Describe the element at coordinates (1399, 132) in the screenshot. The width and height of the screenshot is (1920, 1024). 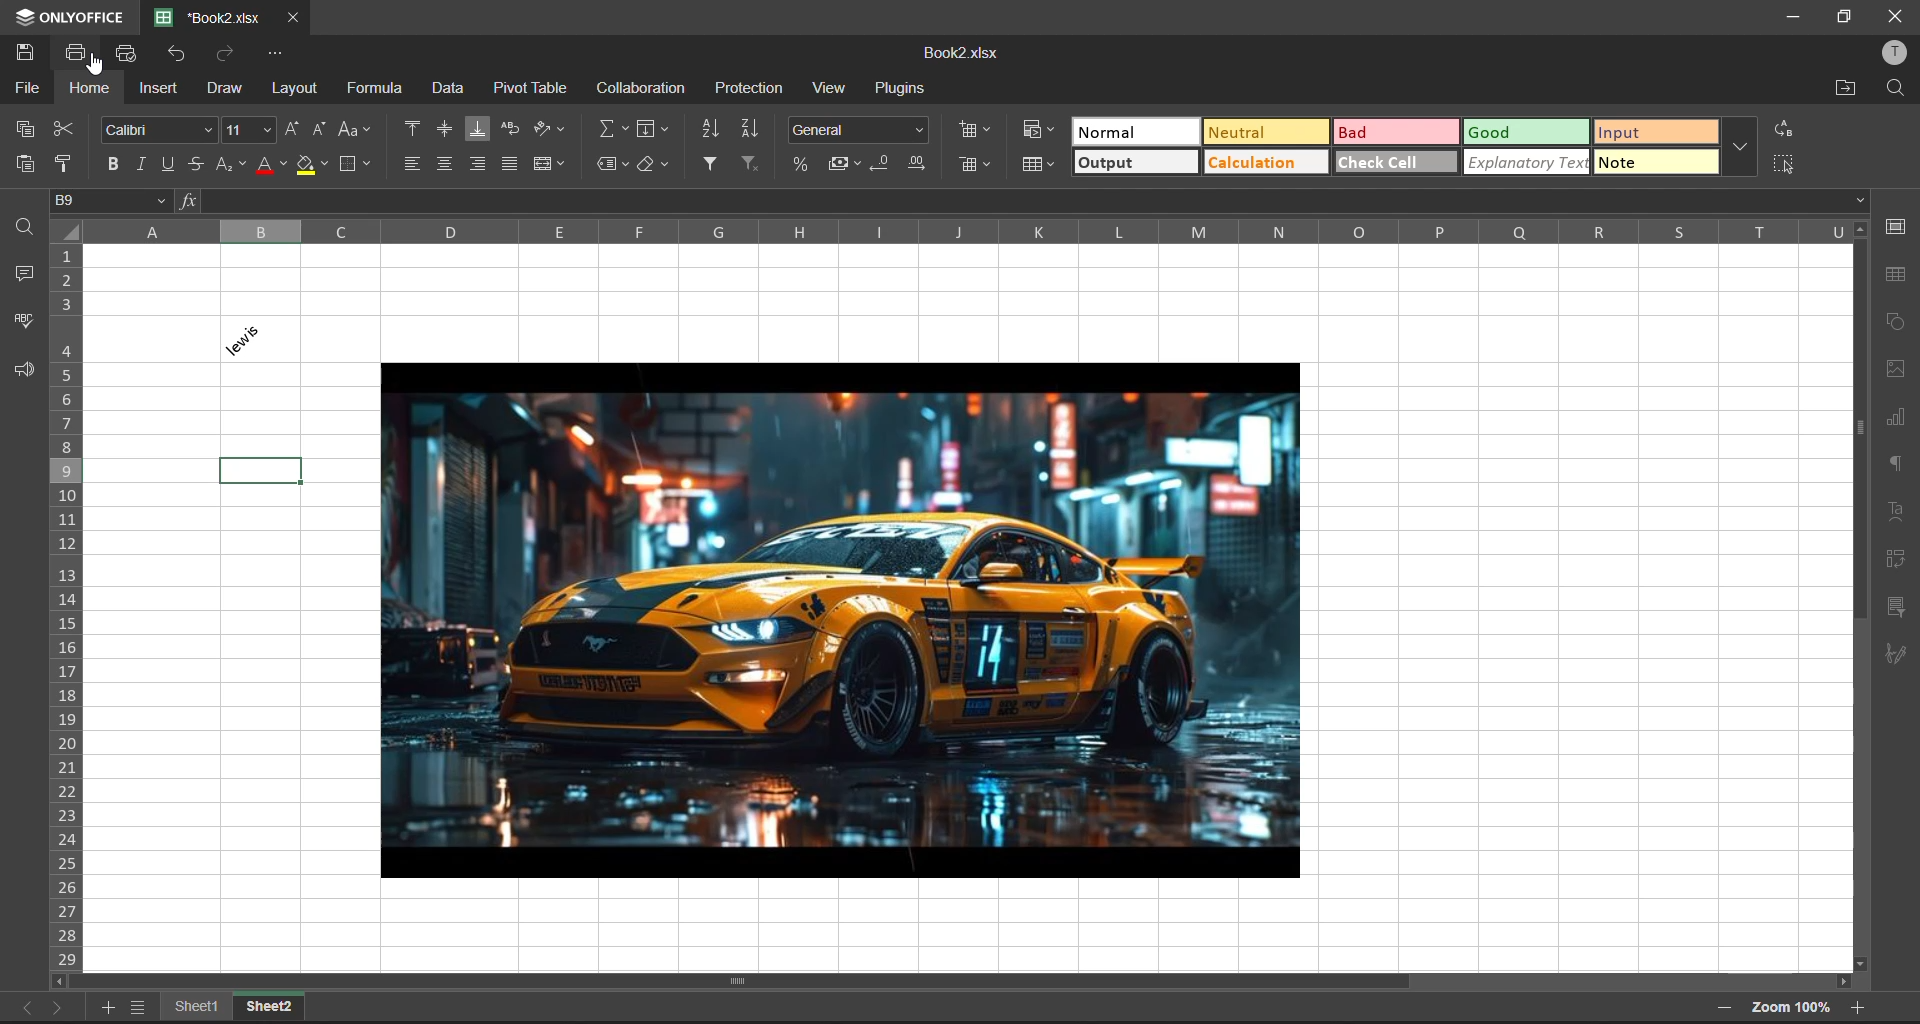
I see `bad` at that location.